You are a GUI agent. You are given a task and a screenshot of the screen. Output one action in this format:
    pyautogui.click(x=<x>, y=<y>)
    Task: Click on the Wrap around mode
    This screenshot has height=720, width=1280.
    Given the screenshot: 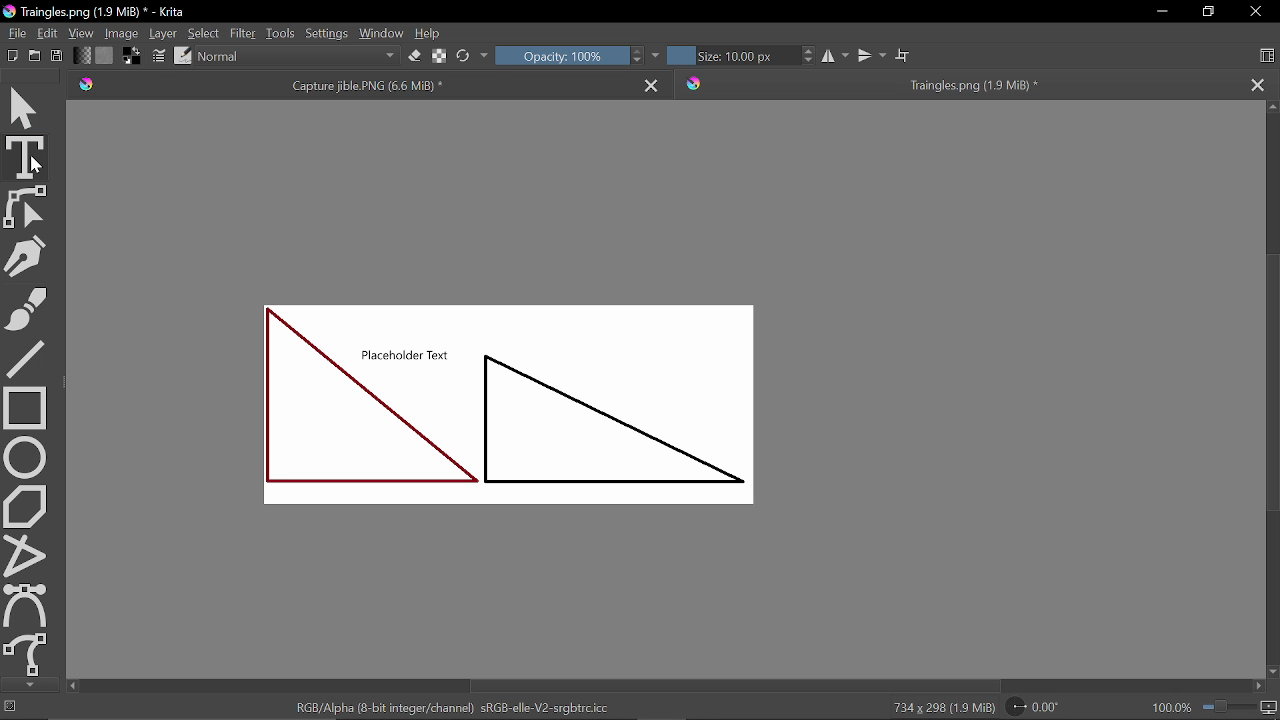 What is the action you would take?
    pyautogui.click(x=902, y=55)
    